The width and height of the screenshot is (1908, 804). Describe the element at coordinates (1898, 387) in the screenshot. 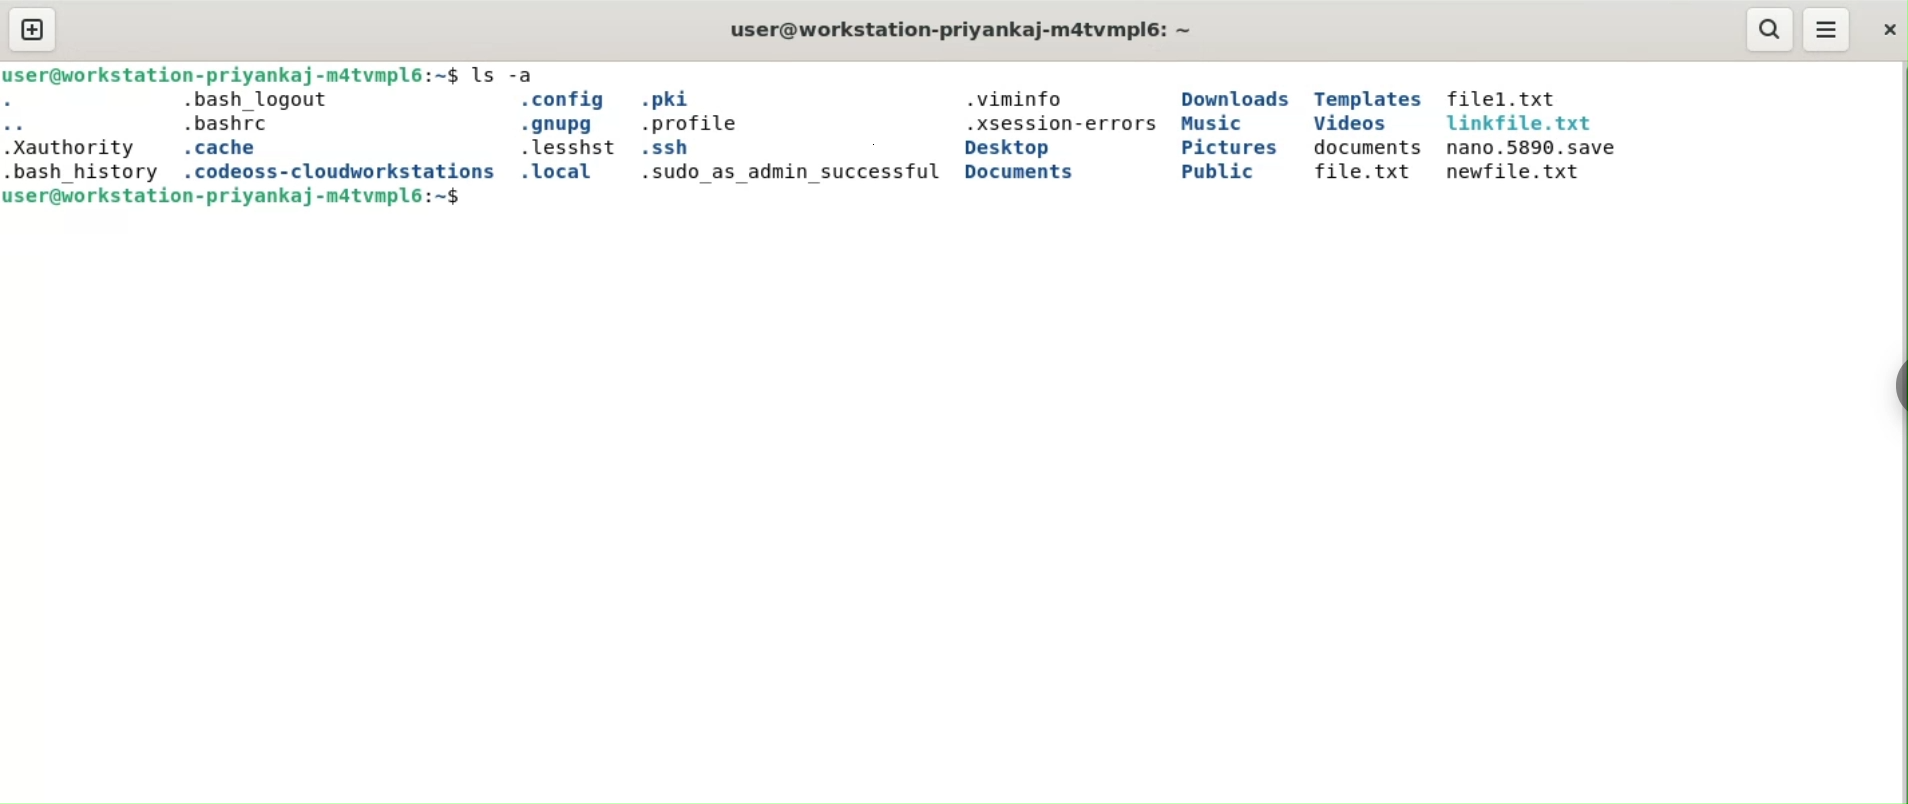

I see `sidebar` at that location.